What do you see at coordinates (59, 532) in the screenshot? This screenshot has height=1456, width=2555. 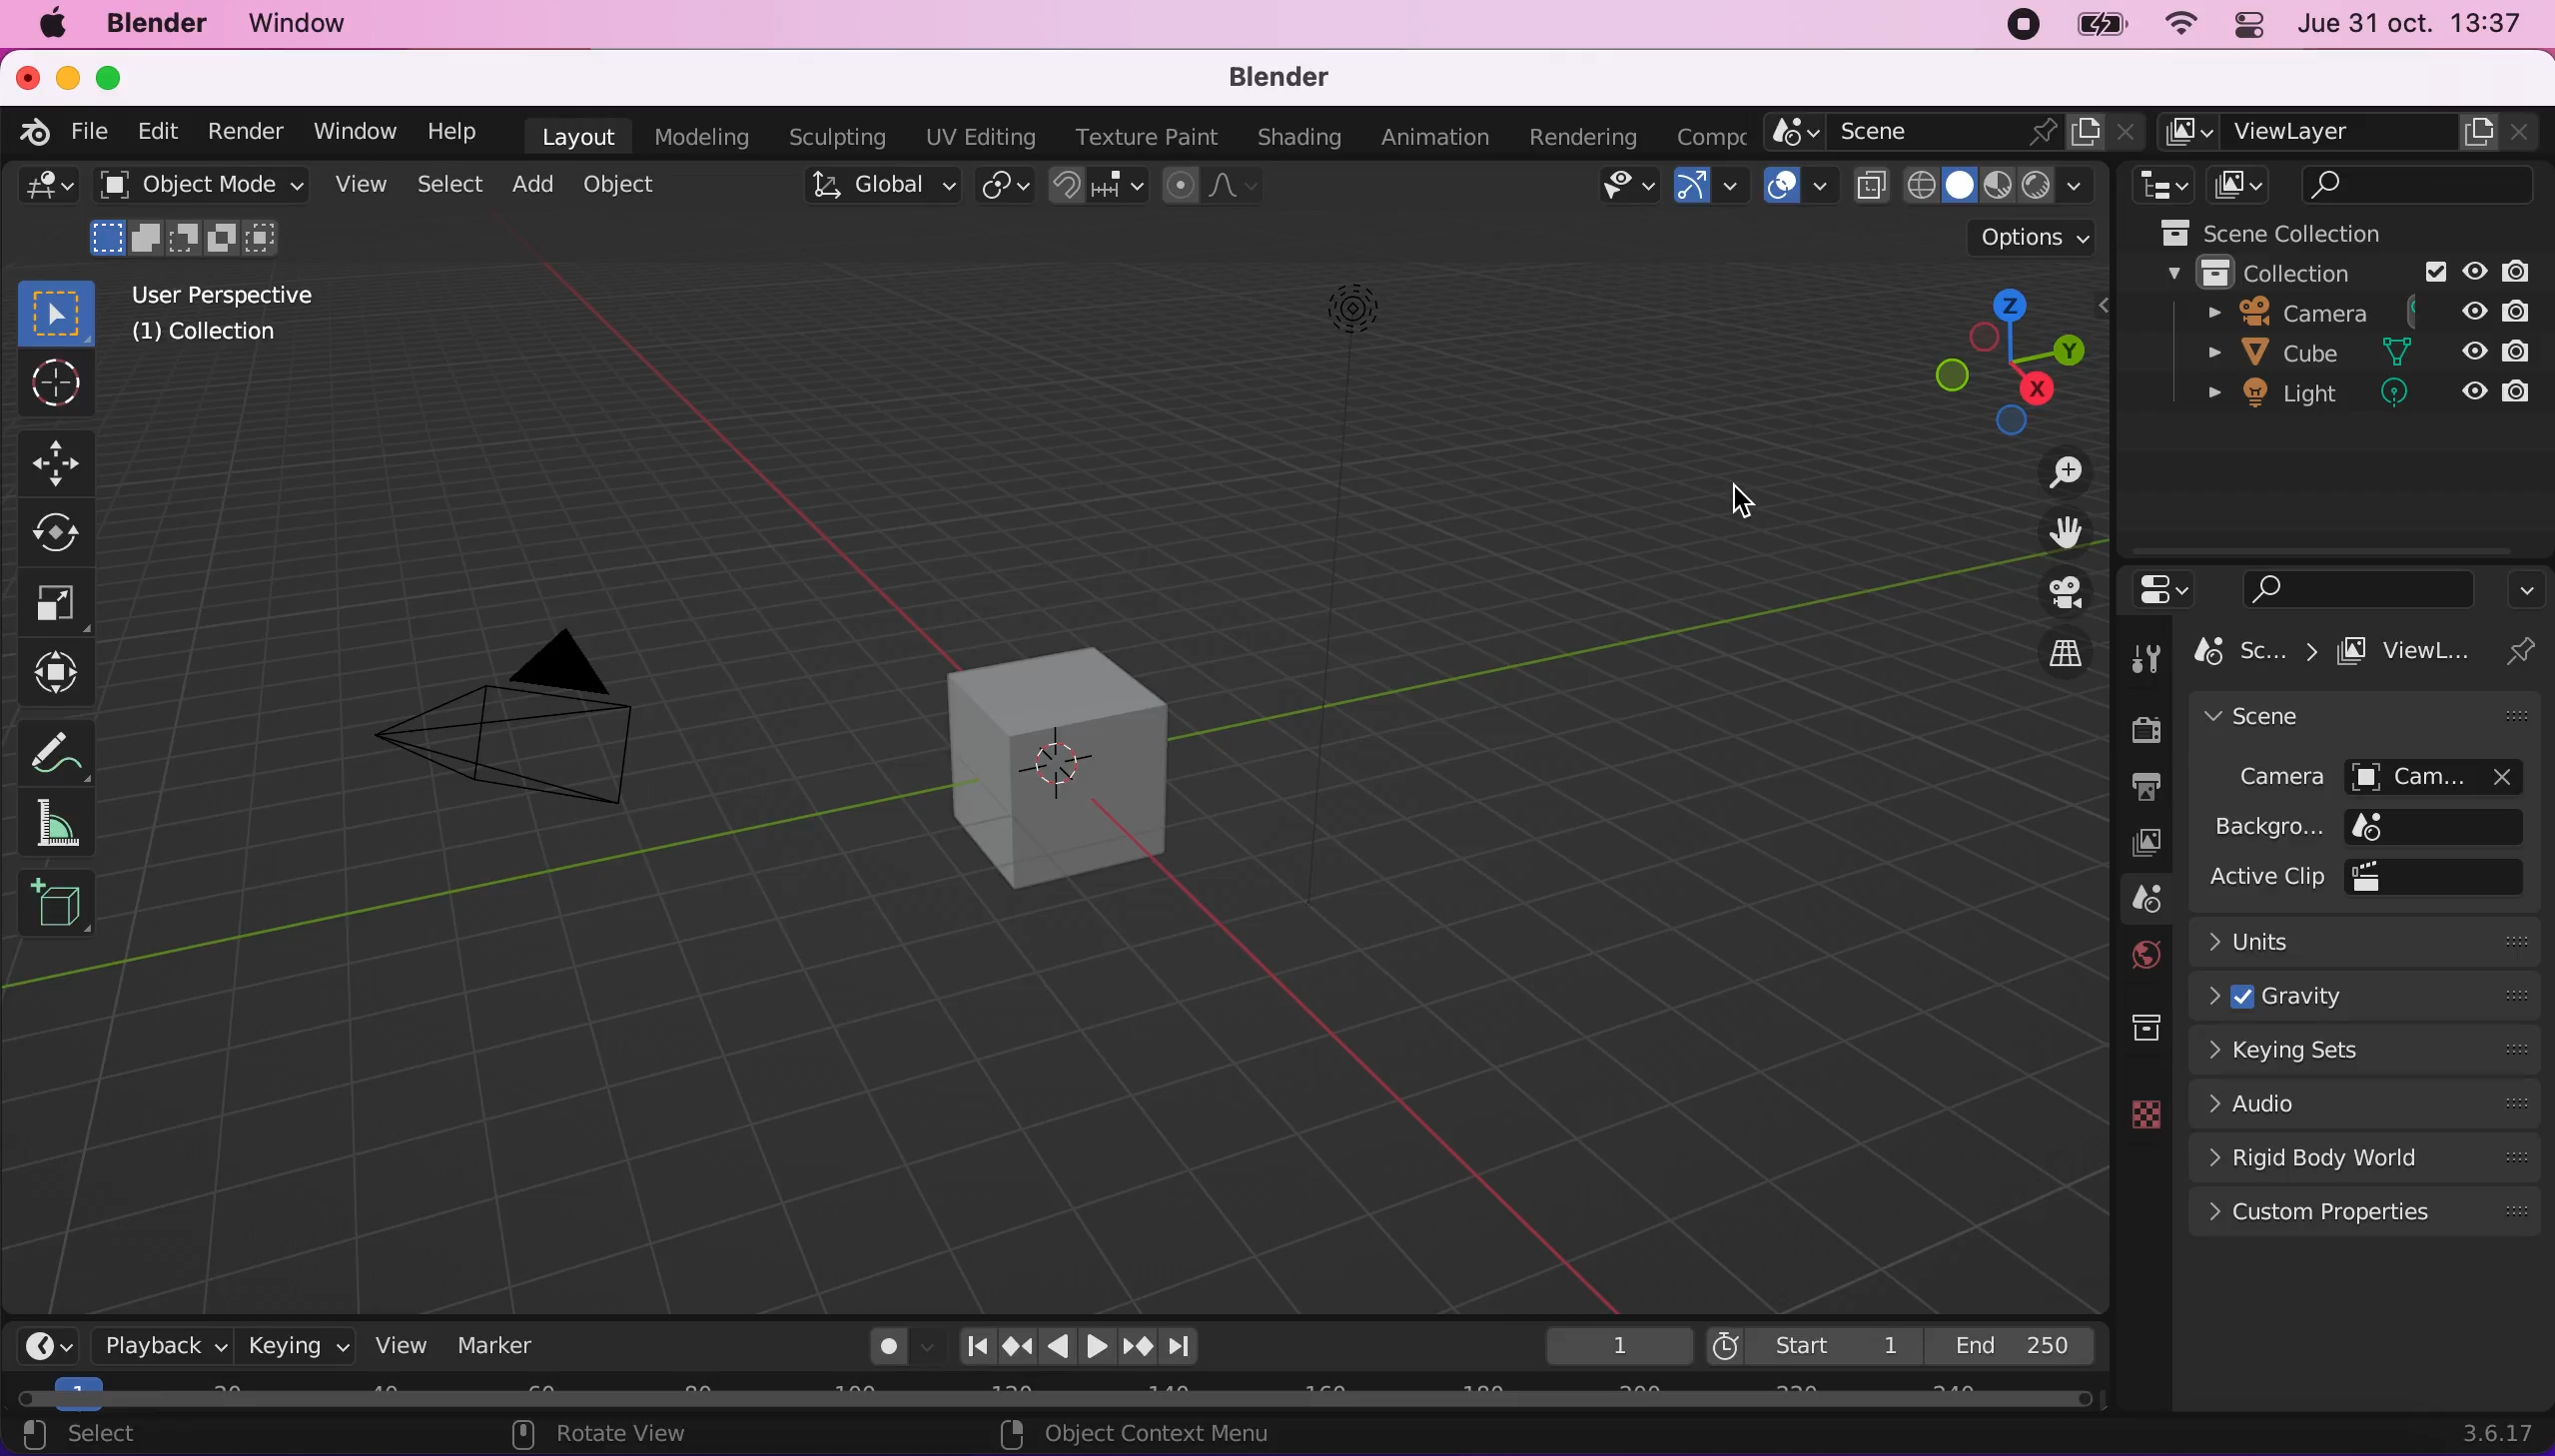 I see `rotate` at bounding box center [59, 532].